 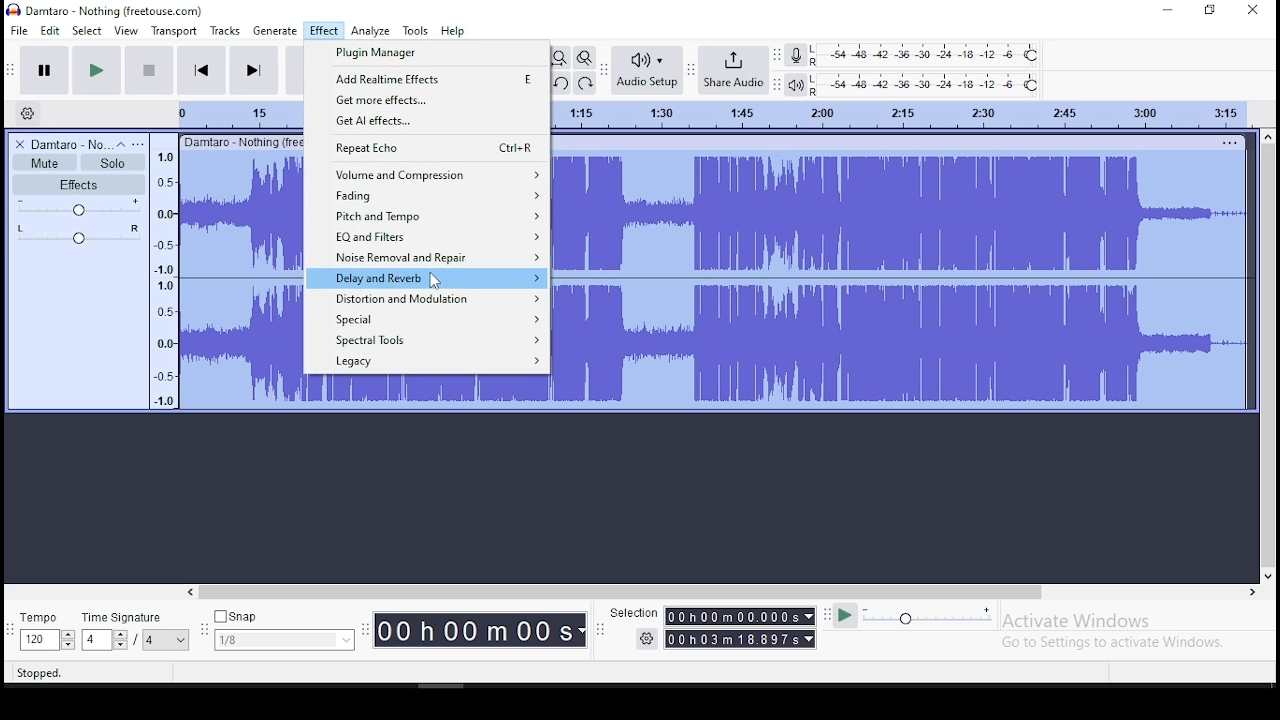 I want to click on playback meter, so click(x=796, y=85).